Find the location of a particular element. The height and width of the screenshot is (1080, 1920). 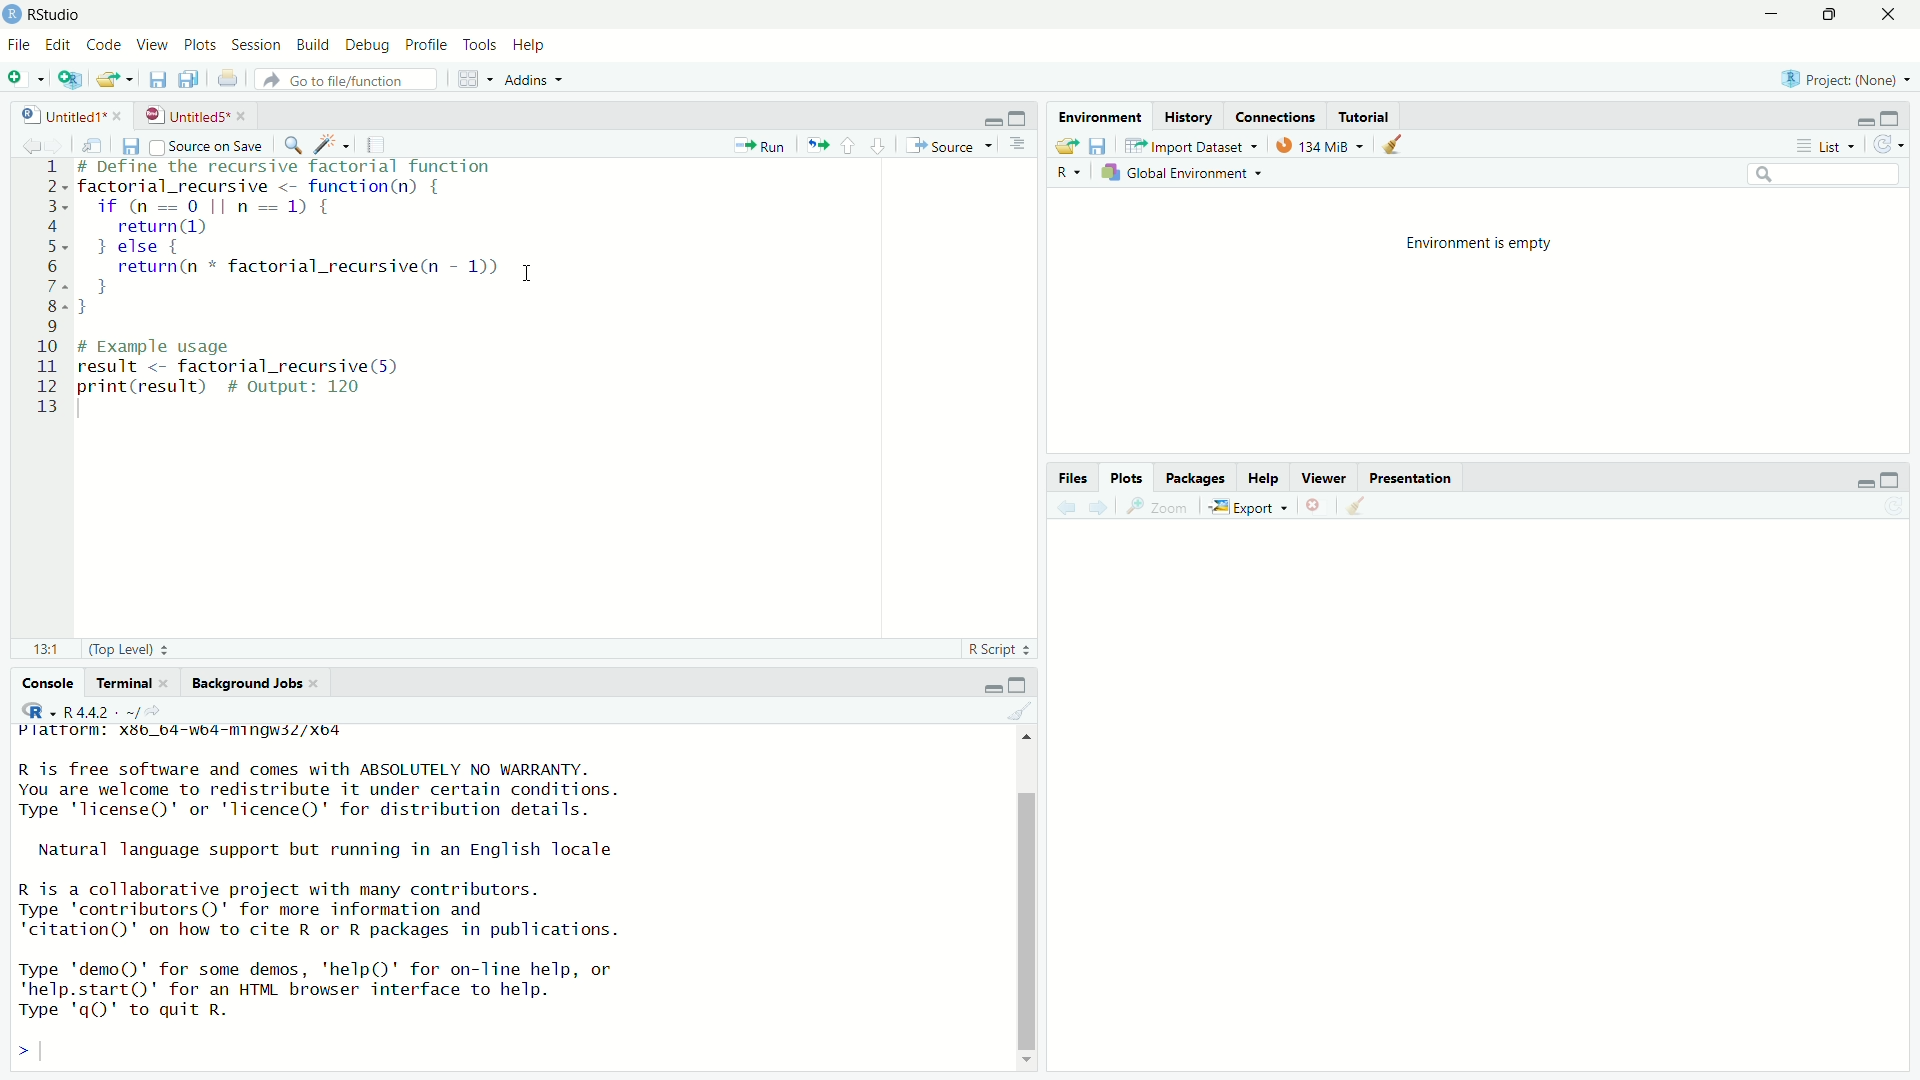

Code is located at coordinates (104, 44).